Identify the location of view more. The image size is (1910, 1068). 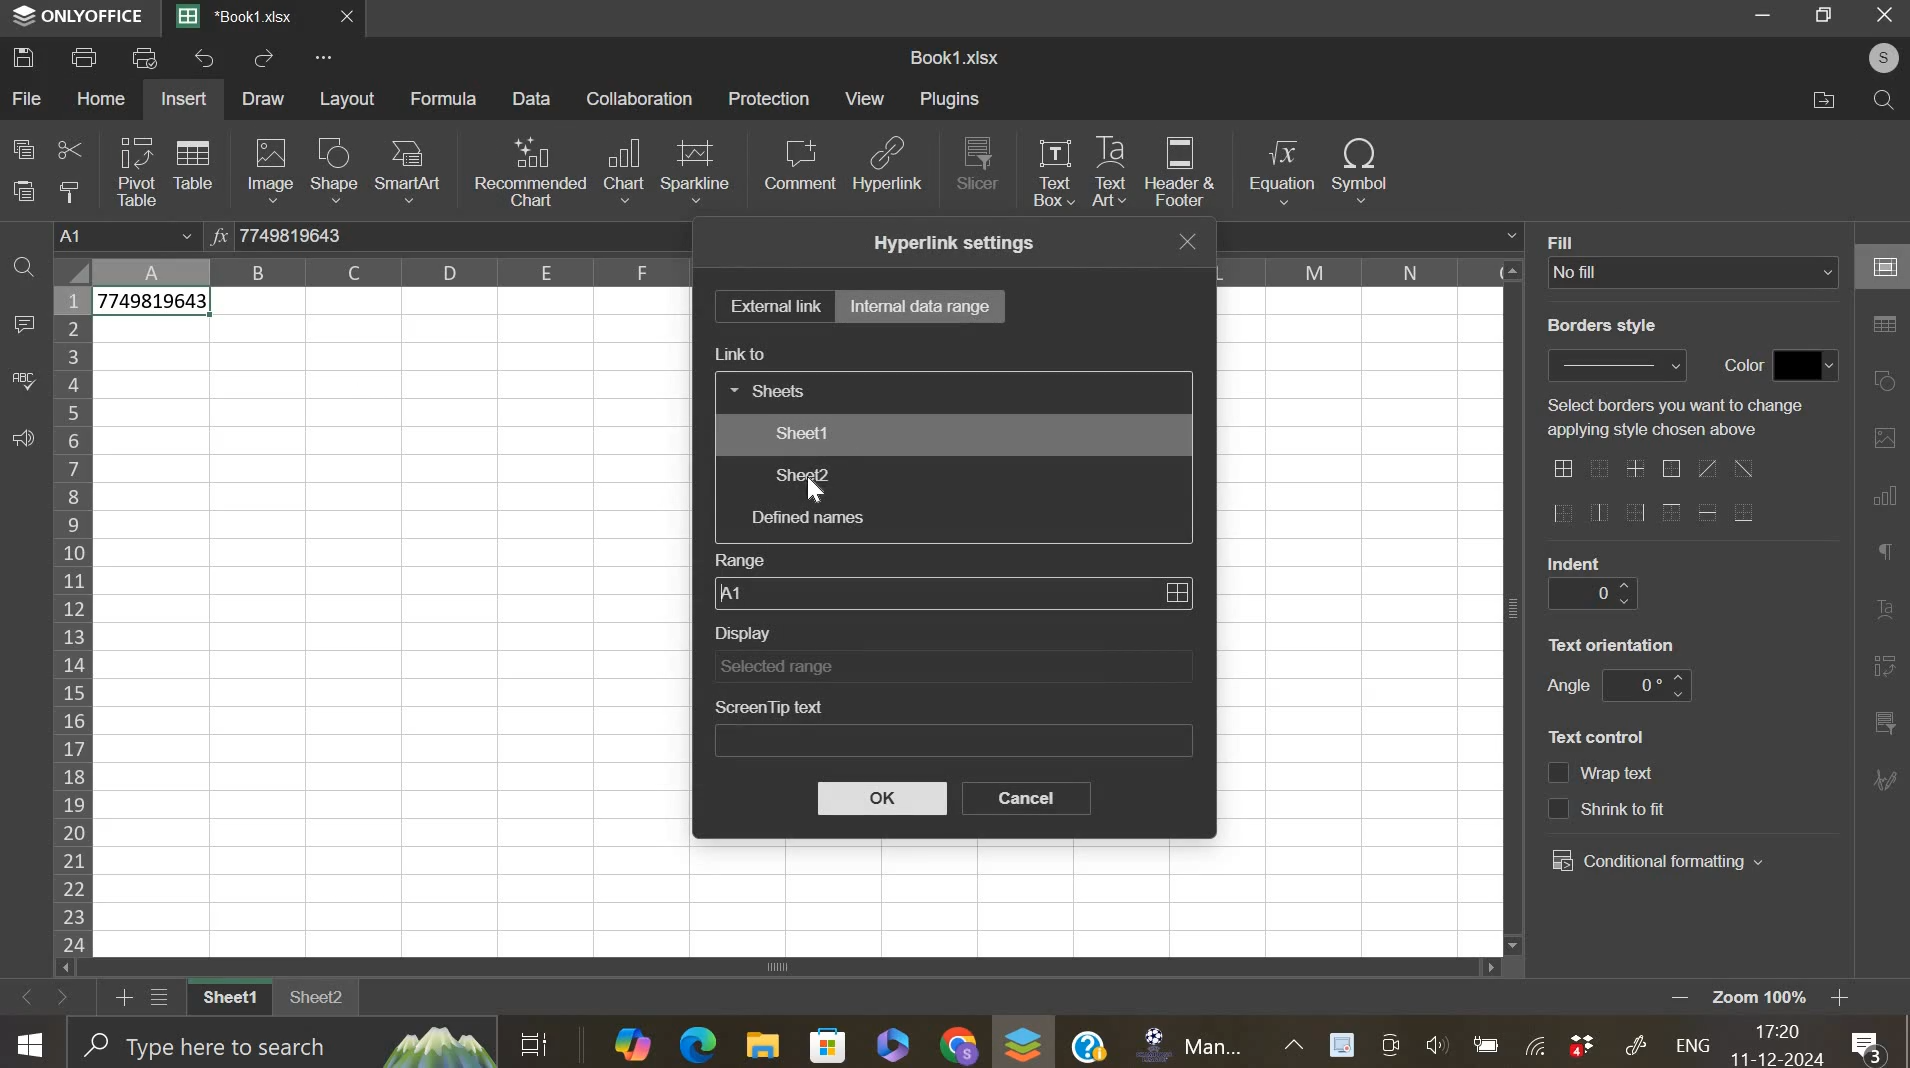
(330, 60).